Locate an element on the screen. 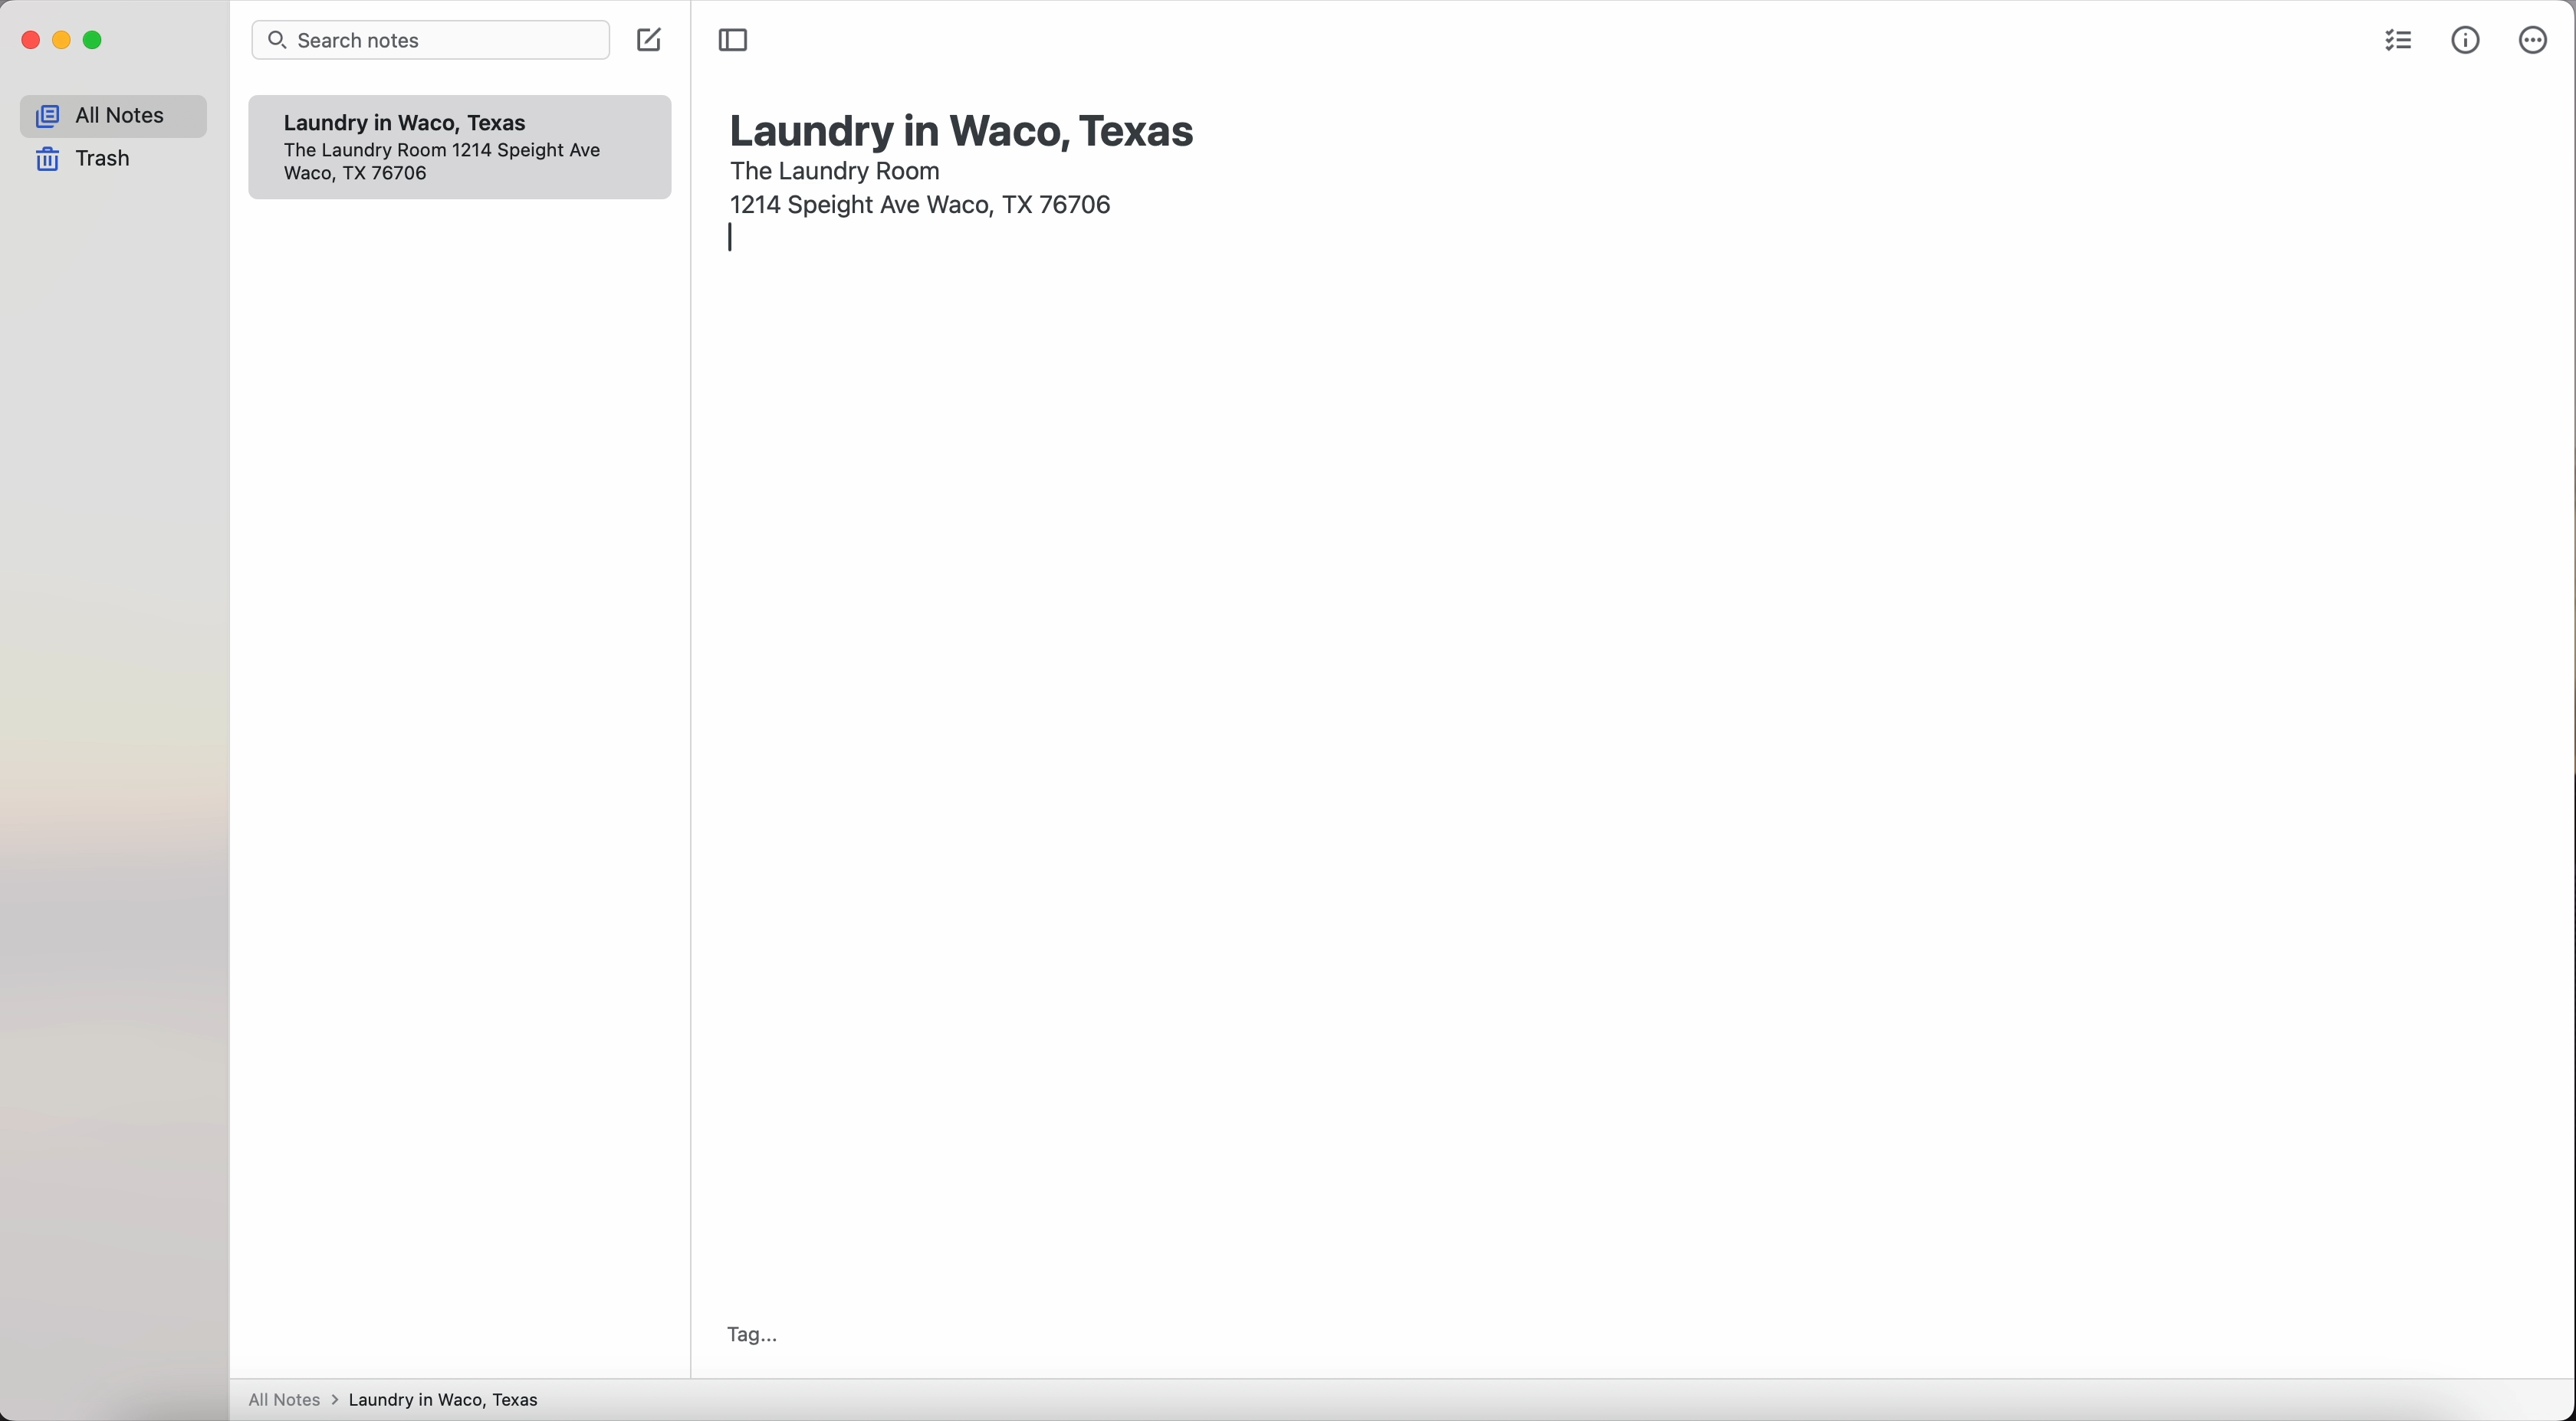 This screenshot has width=2576, height=1421. 1214 Speight Ave Waco, TX 76706 is located at coordinates (928, 201).